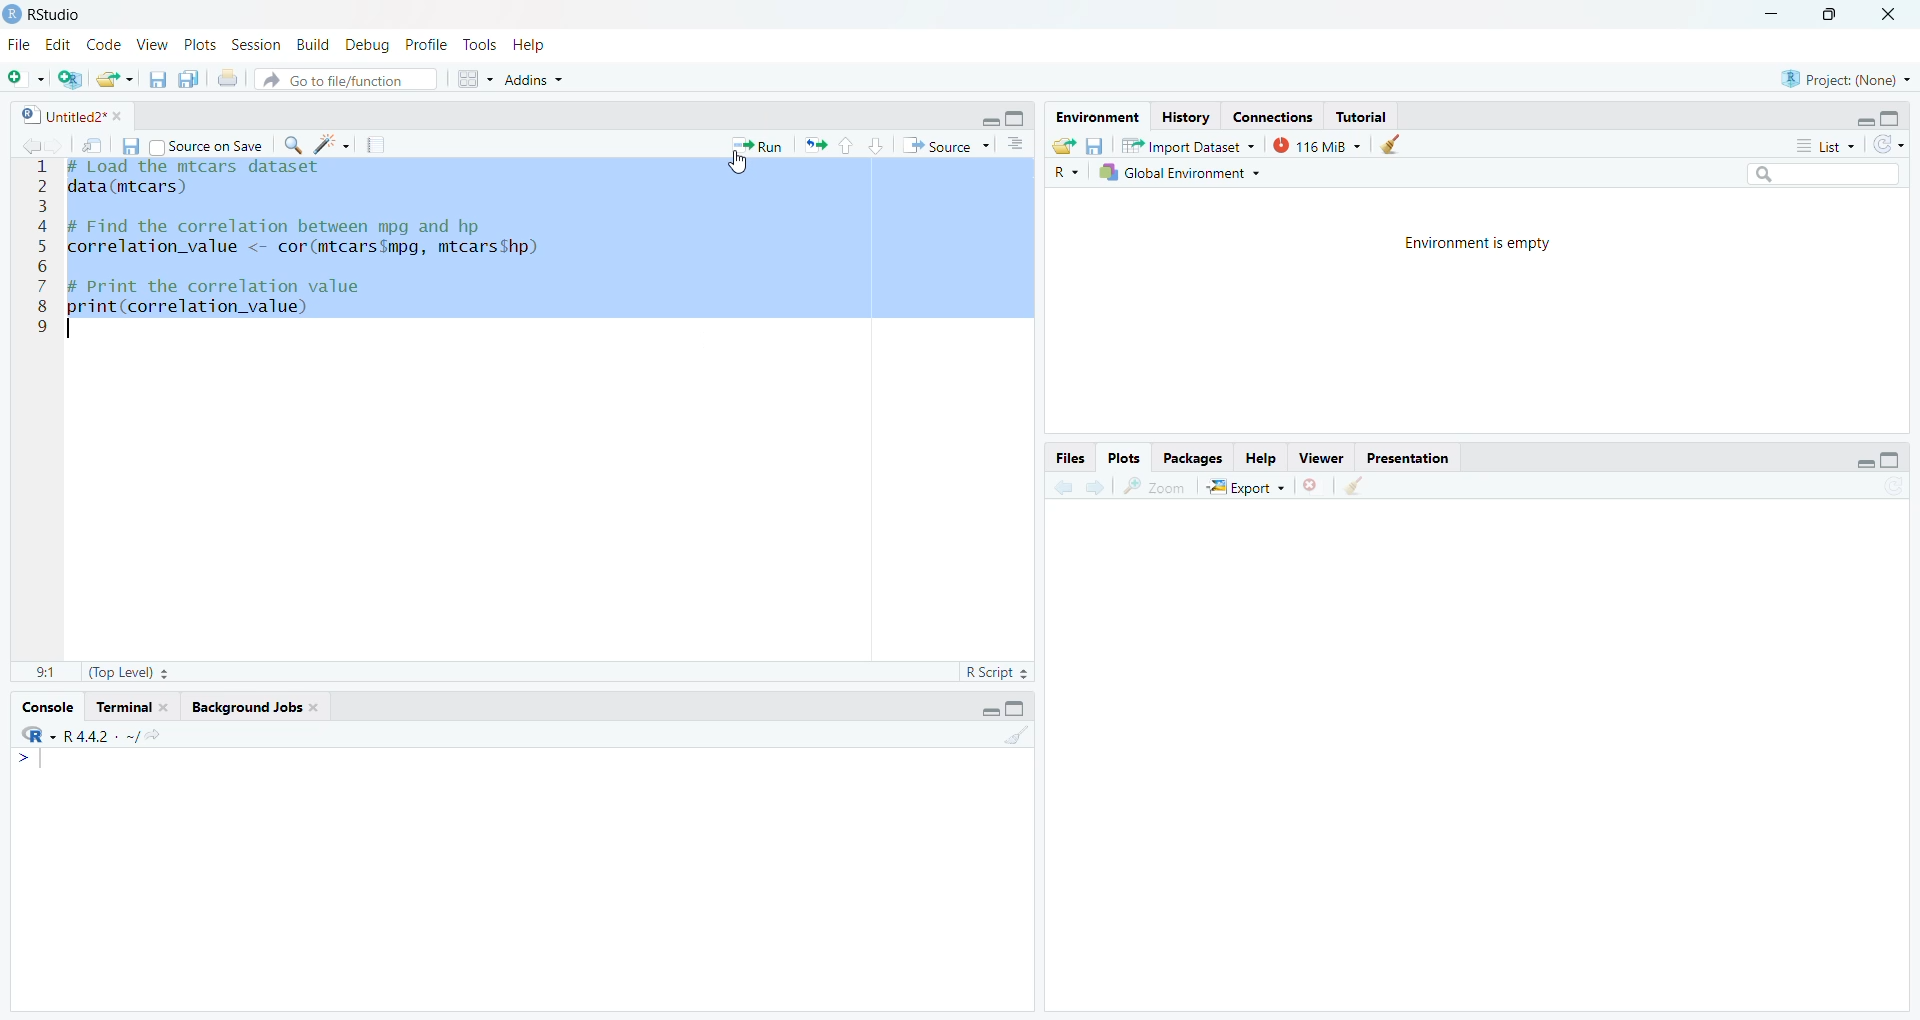 The width and height of the screenshot is (1920, 1020). What do you see at coordinates (478, 44) in the screenshot?
I see `Tools` at bounding box center [478, 44].